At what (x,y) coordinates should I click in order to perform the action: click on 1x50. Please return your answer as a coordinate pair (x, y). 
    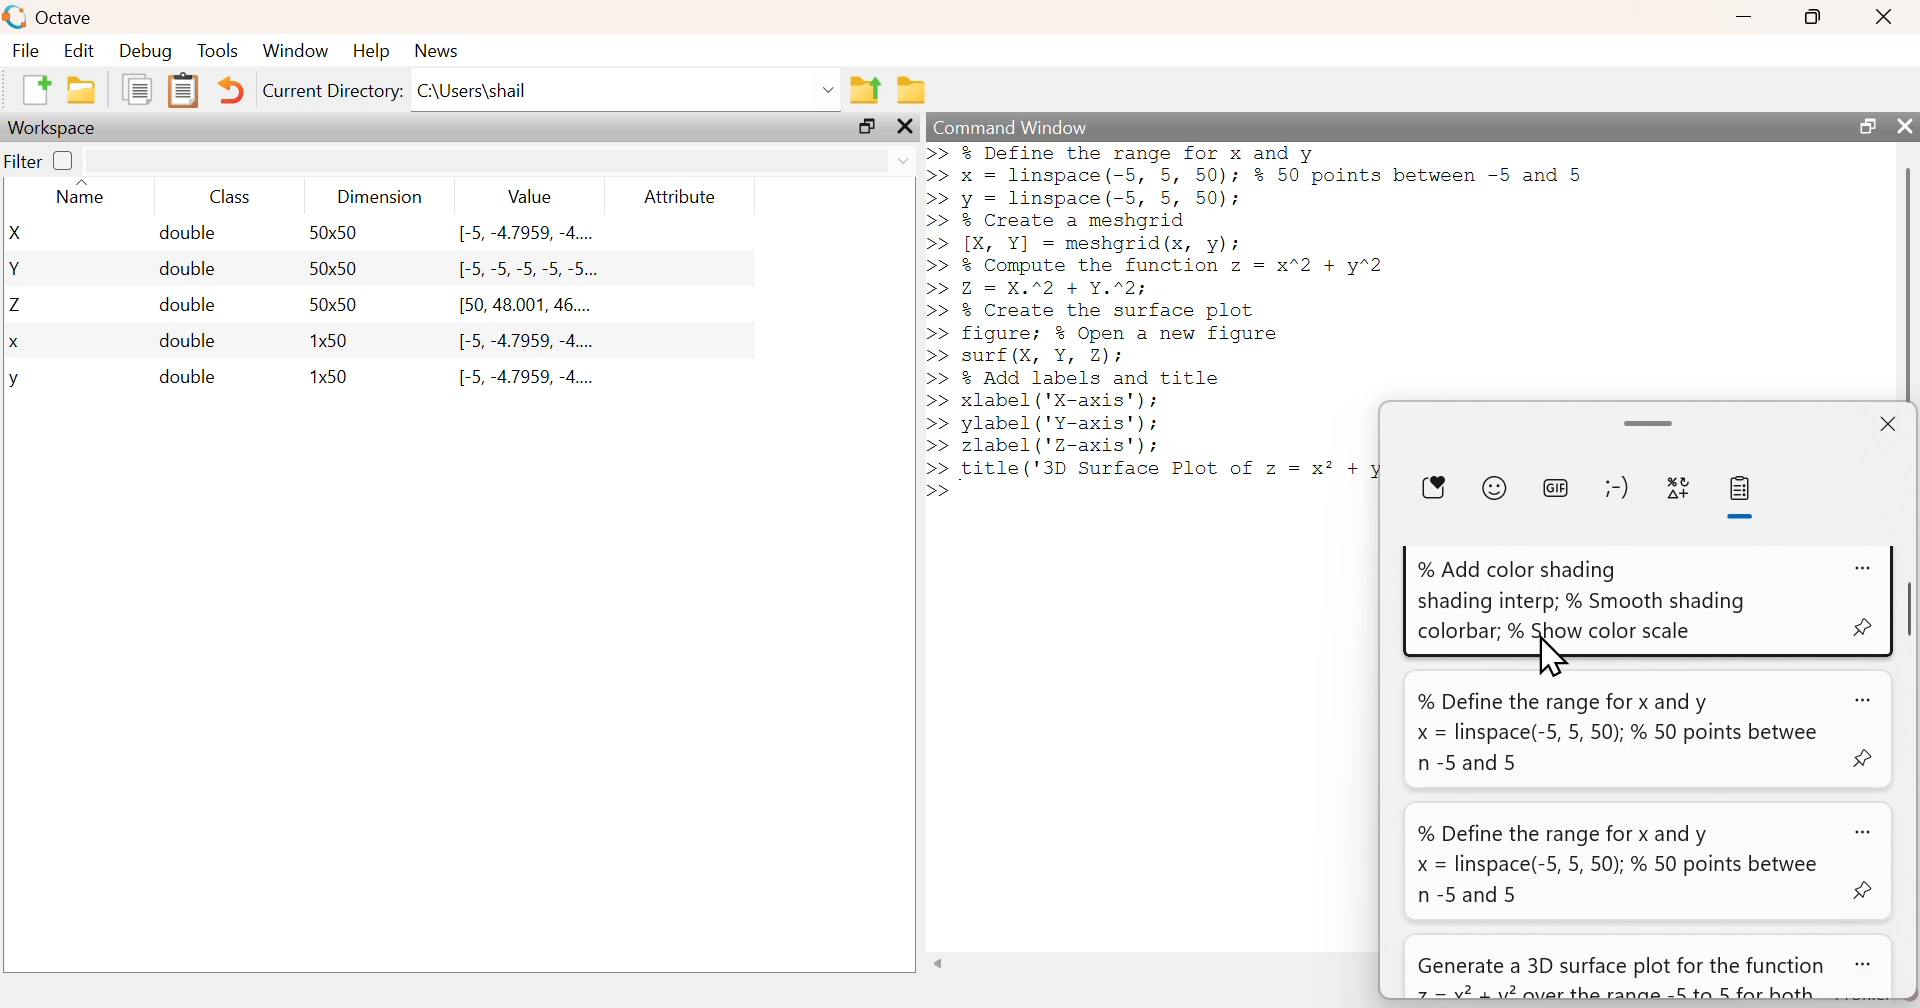
    Looking at the image, I should click on (332, 340).